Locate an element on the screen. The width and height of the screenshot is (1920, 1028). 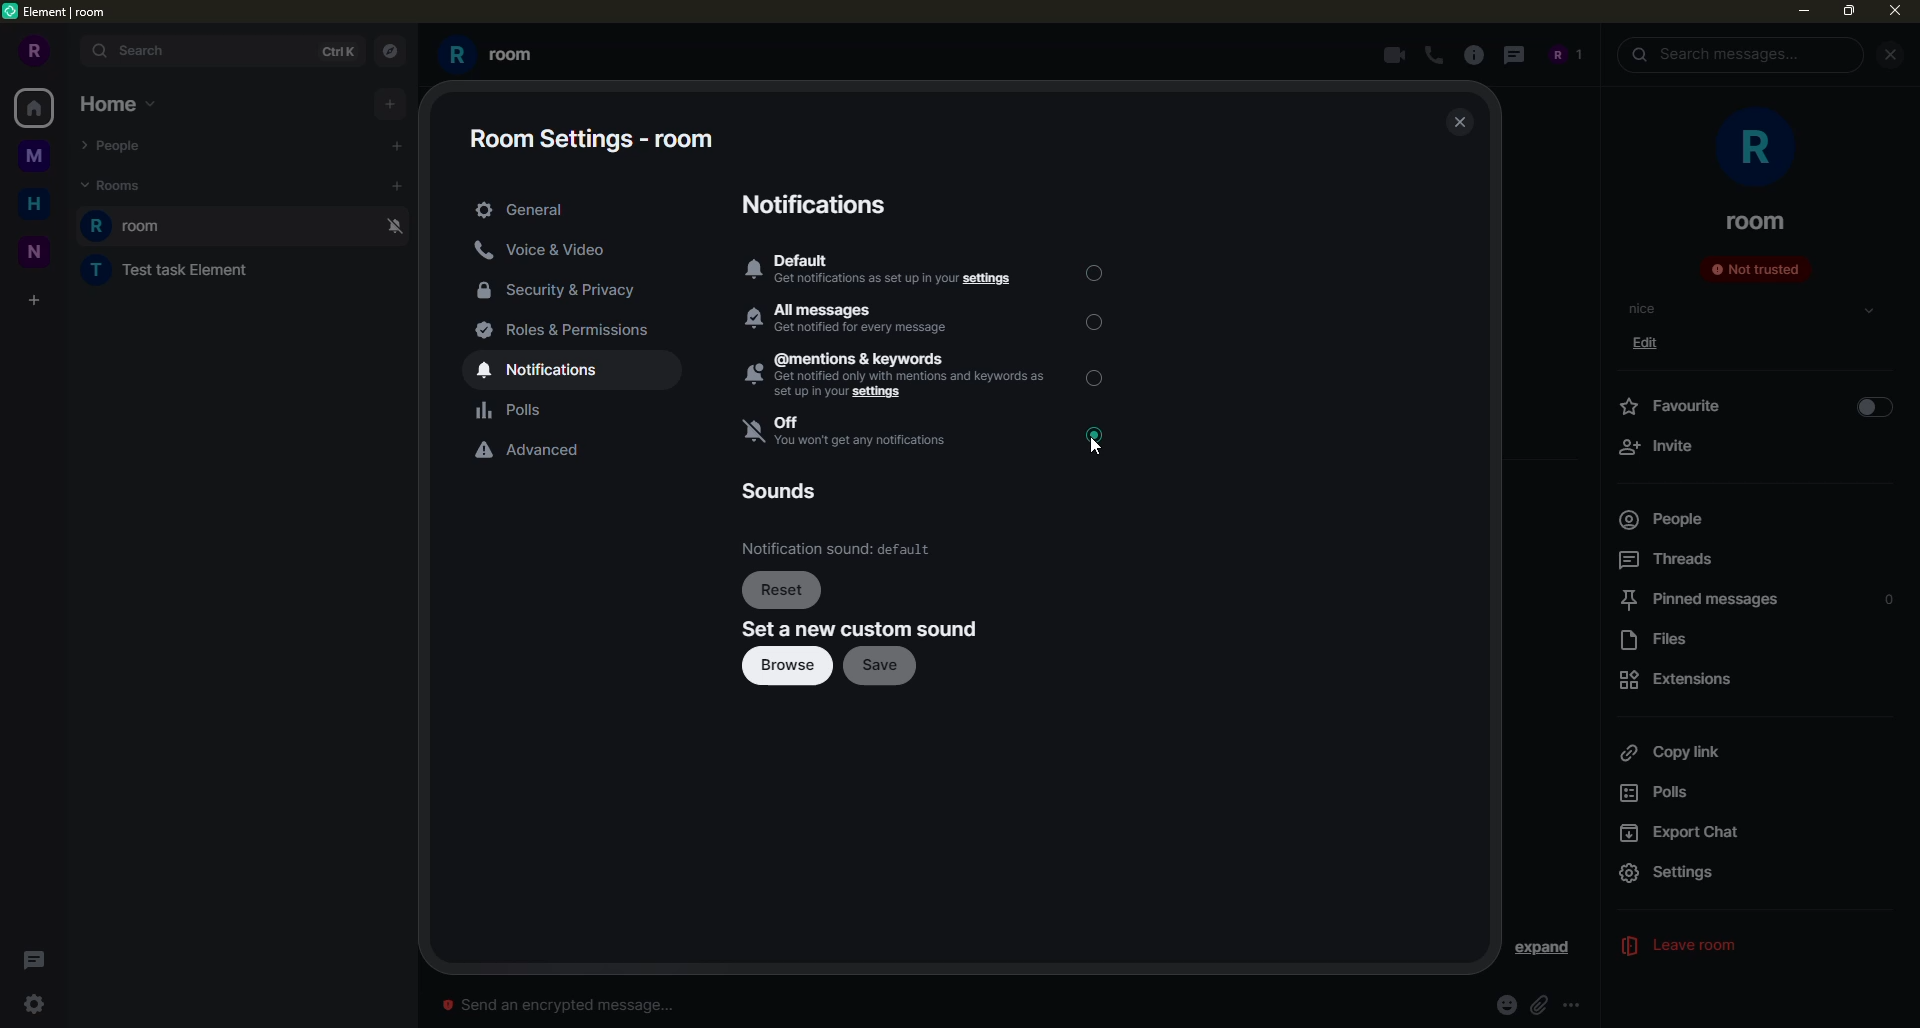
notifications is located at coordinates (549, 371).